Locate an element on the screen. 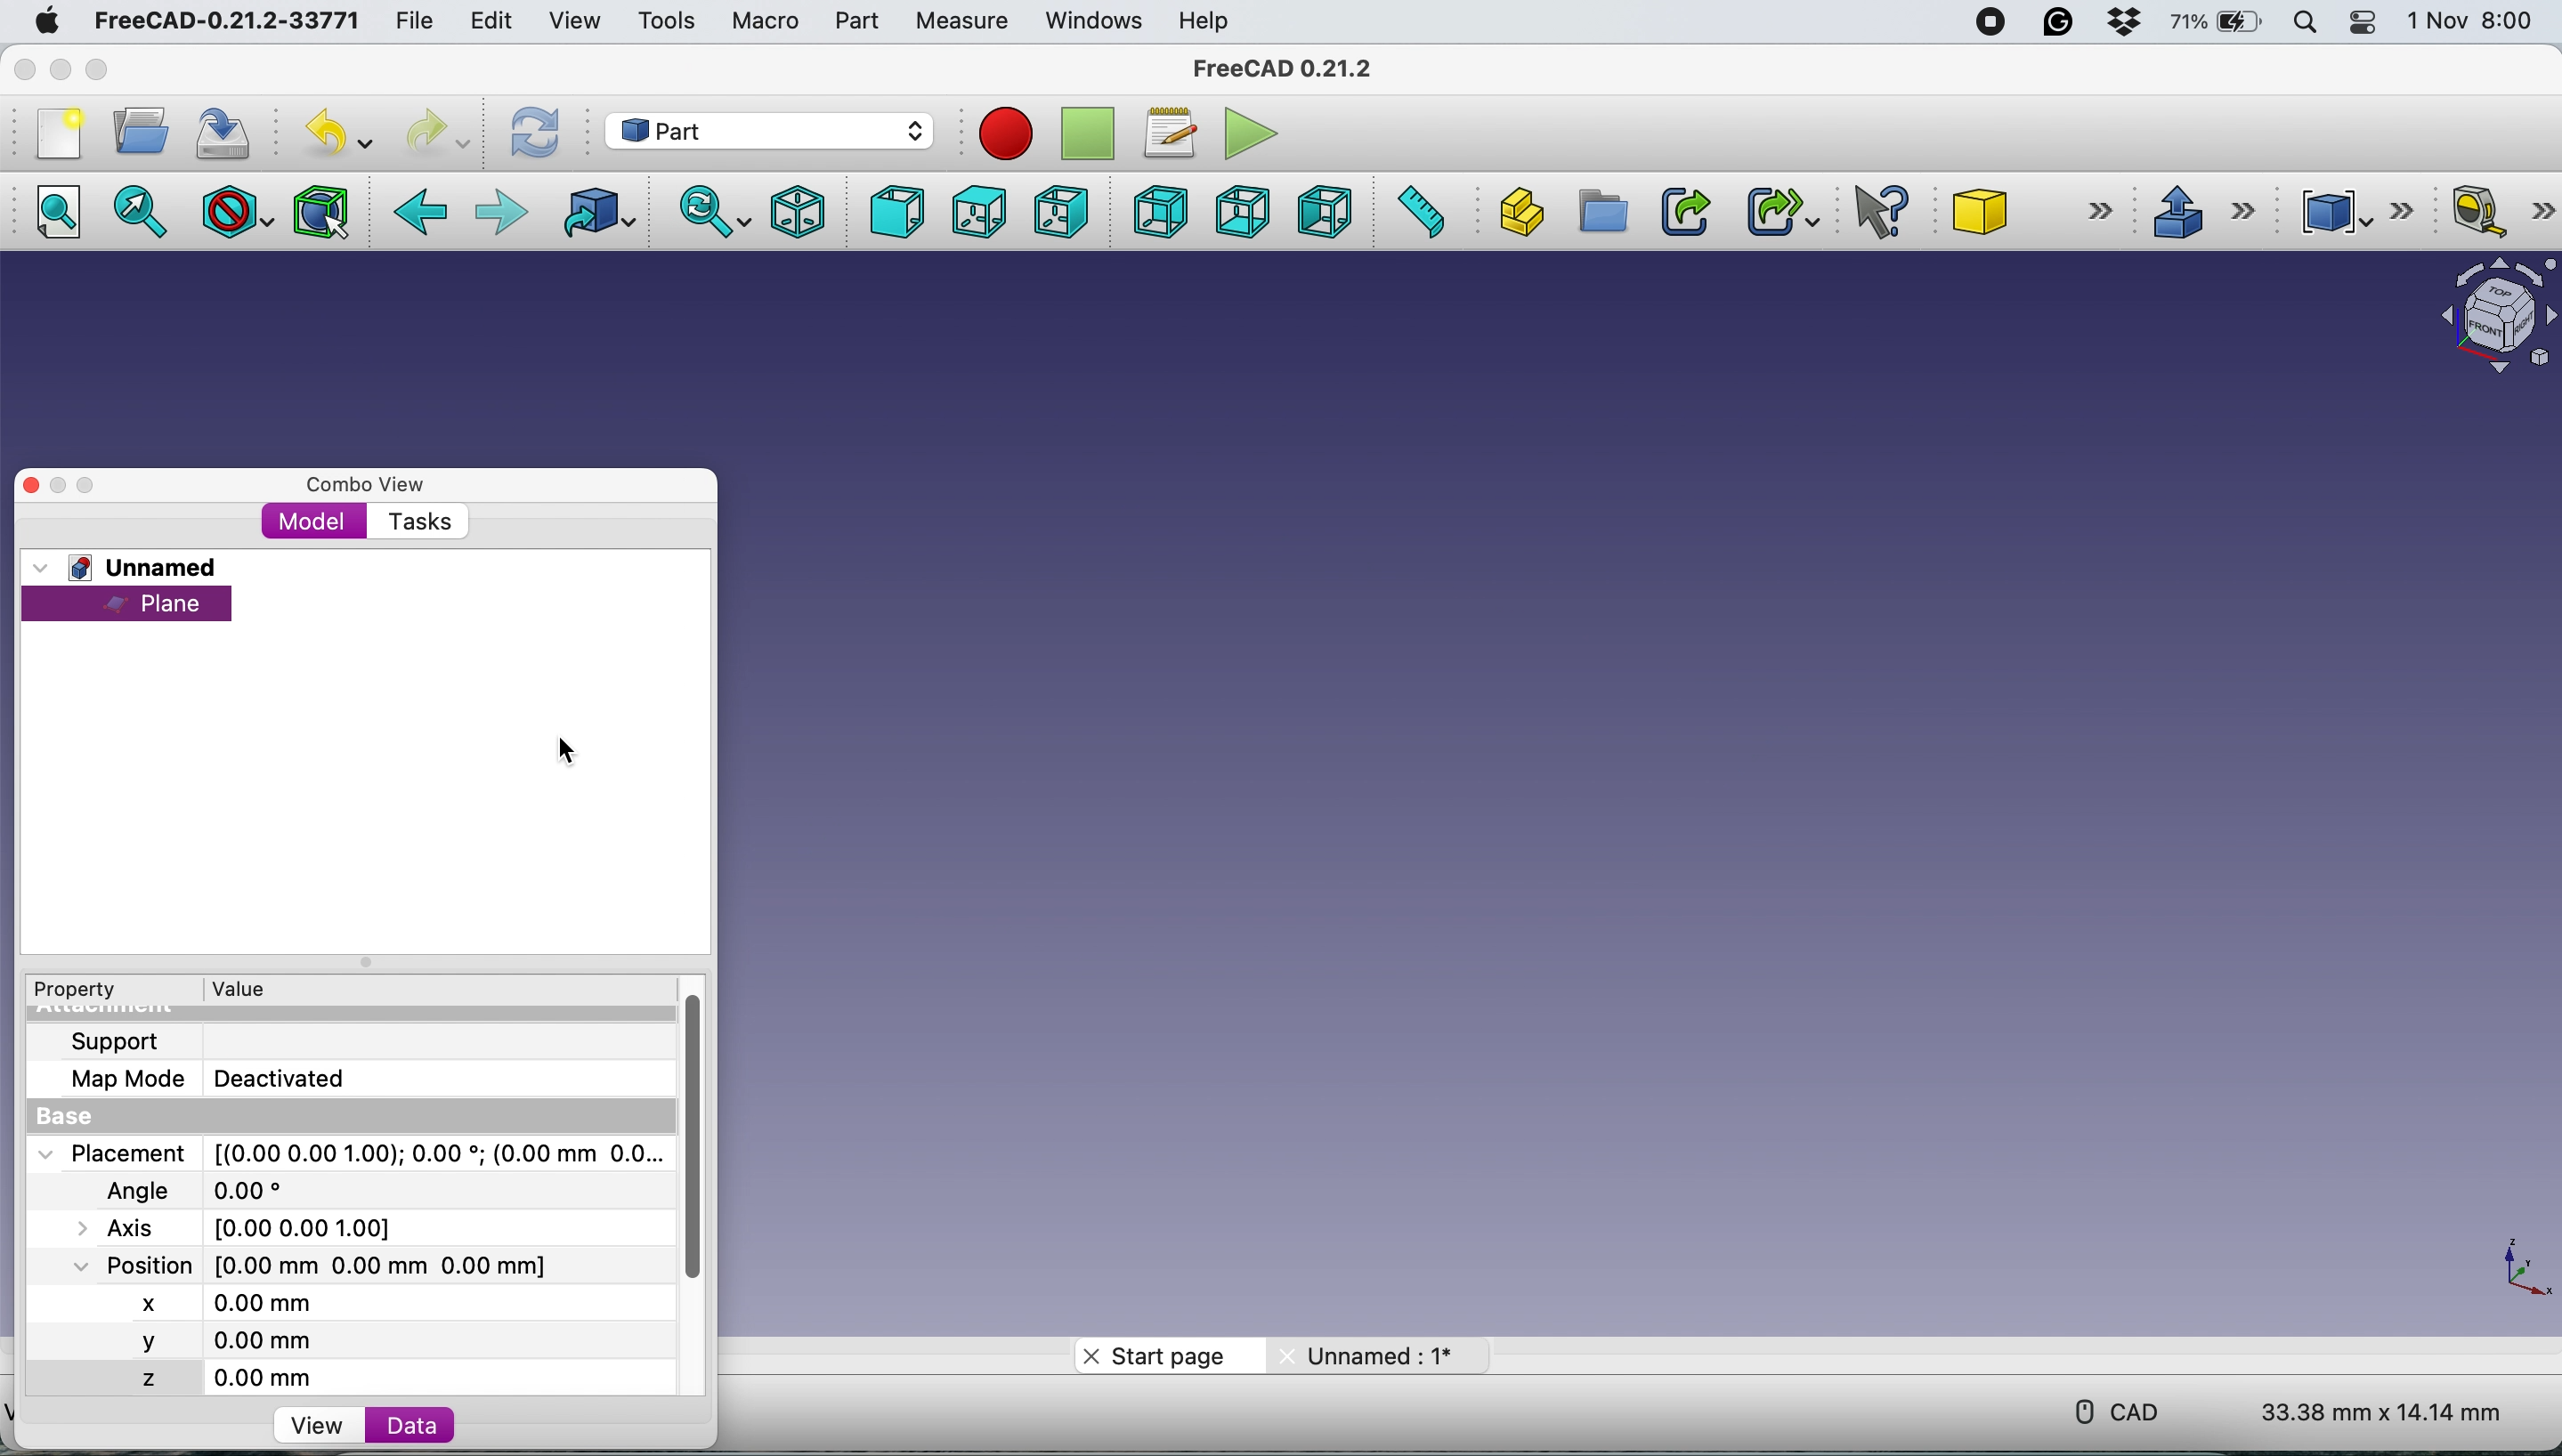 Image resolution: width=2562 pixels, height=1456 pixels. xy coordinate is located at coordinates (2513, 1271).